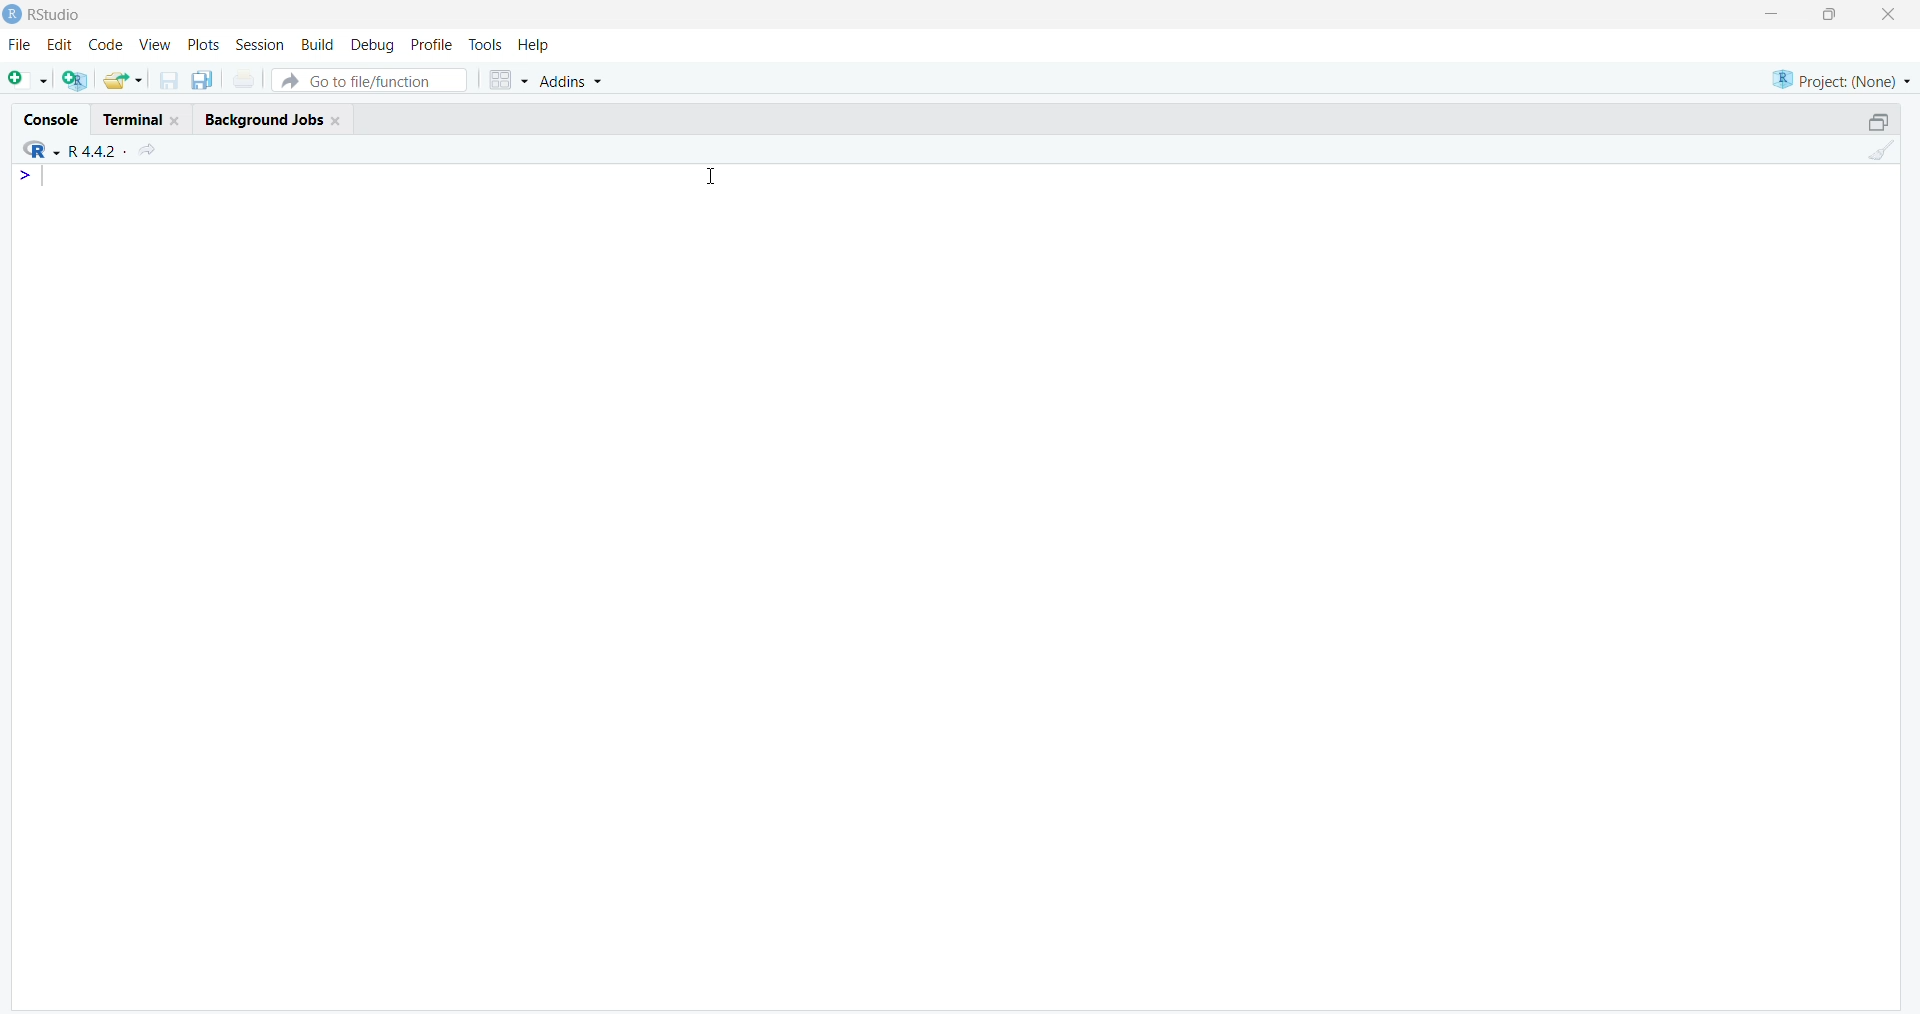  I want to click on Addins, so click(576, 82).